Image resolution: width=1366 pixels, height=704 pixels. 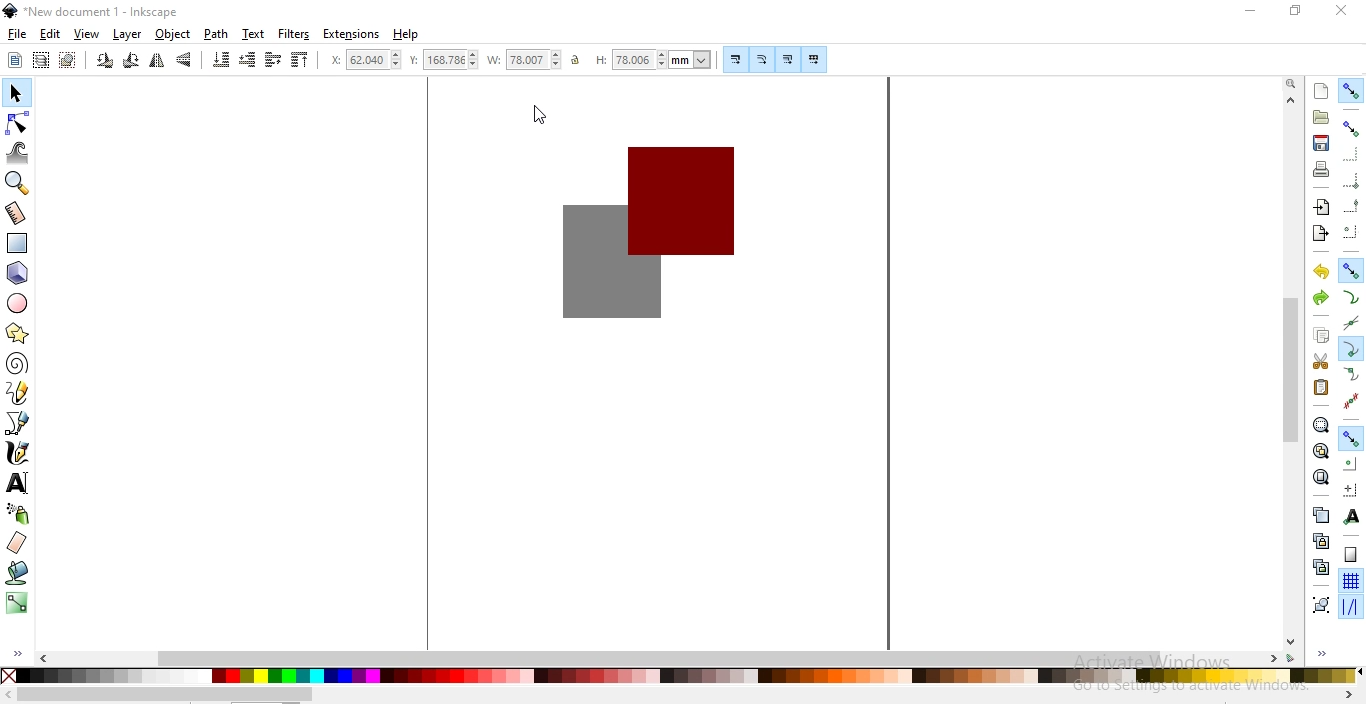 What do you see at coordinates (49, 34) in the screenshot?
I see `edit` at bounding box center [49, 34].